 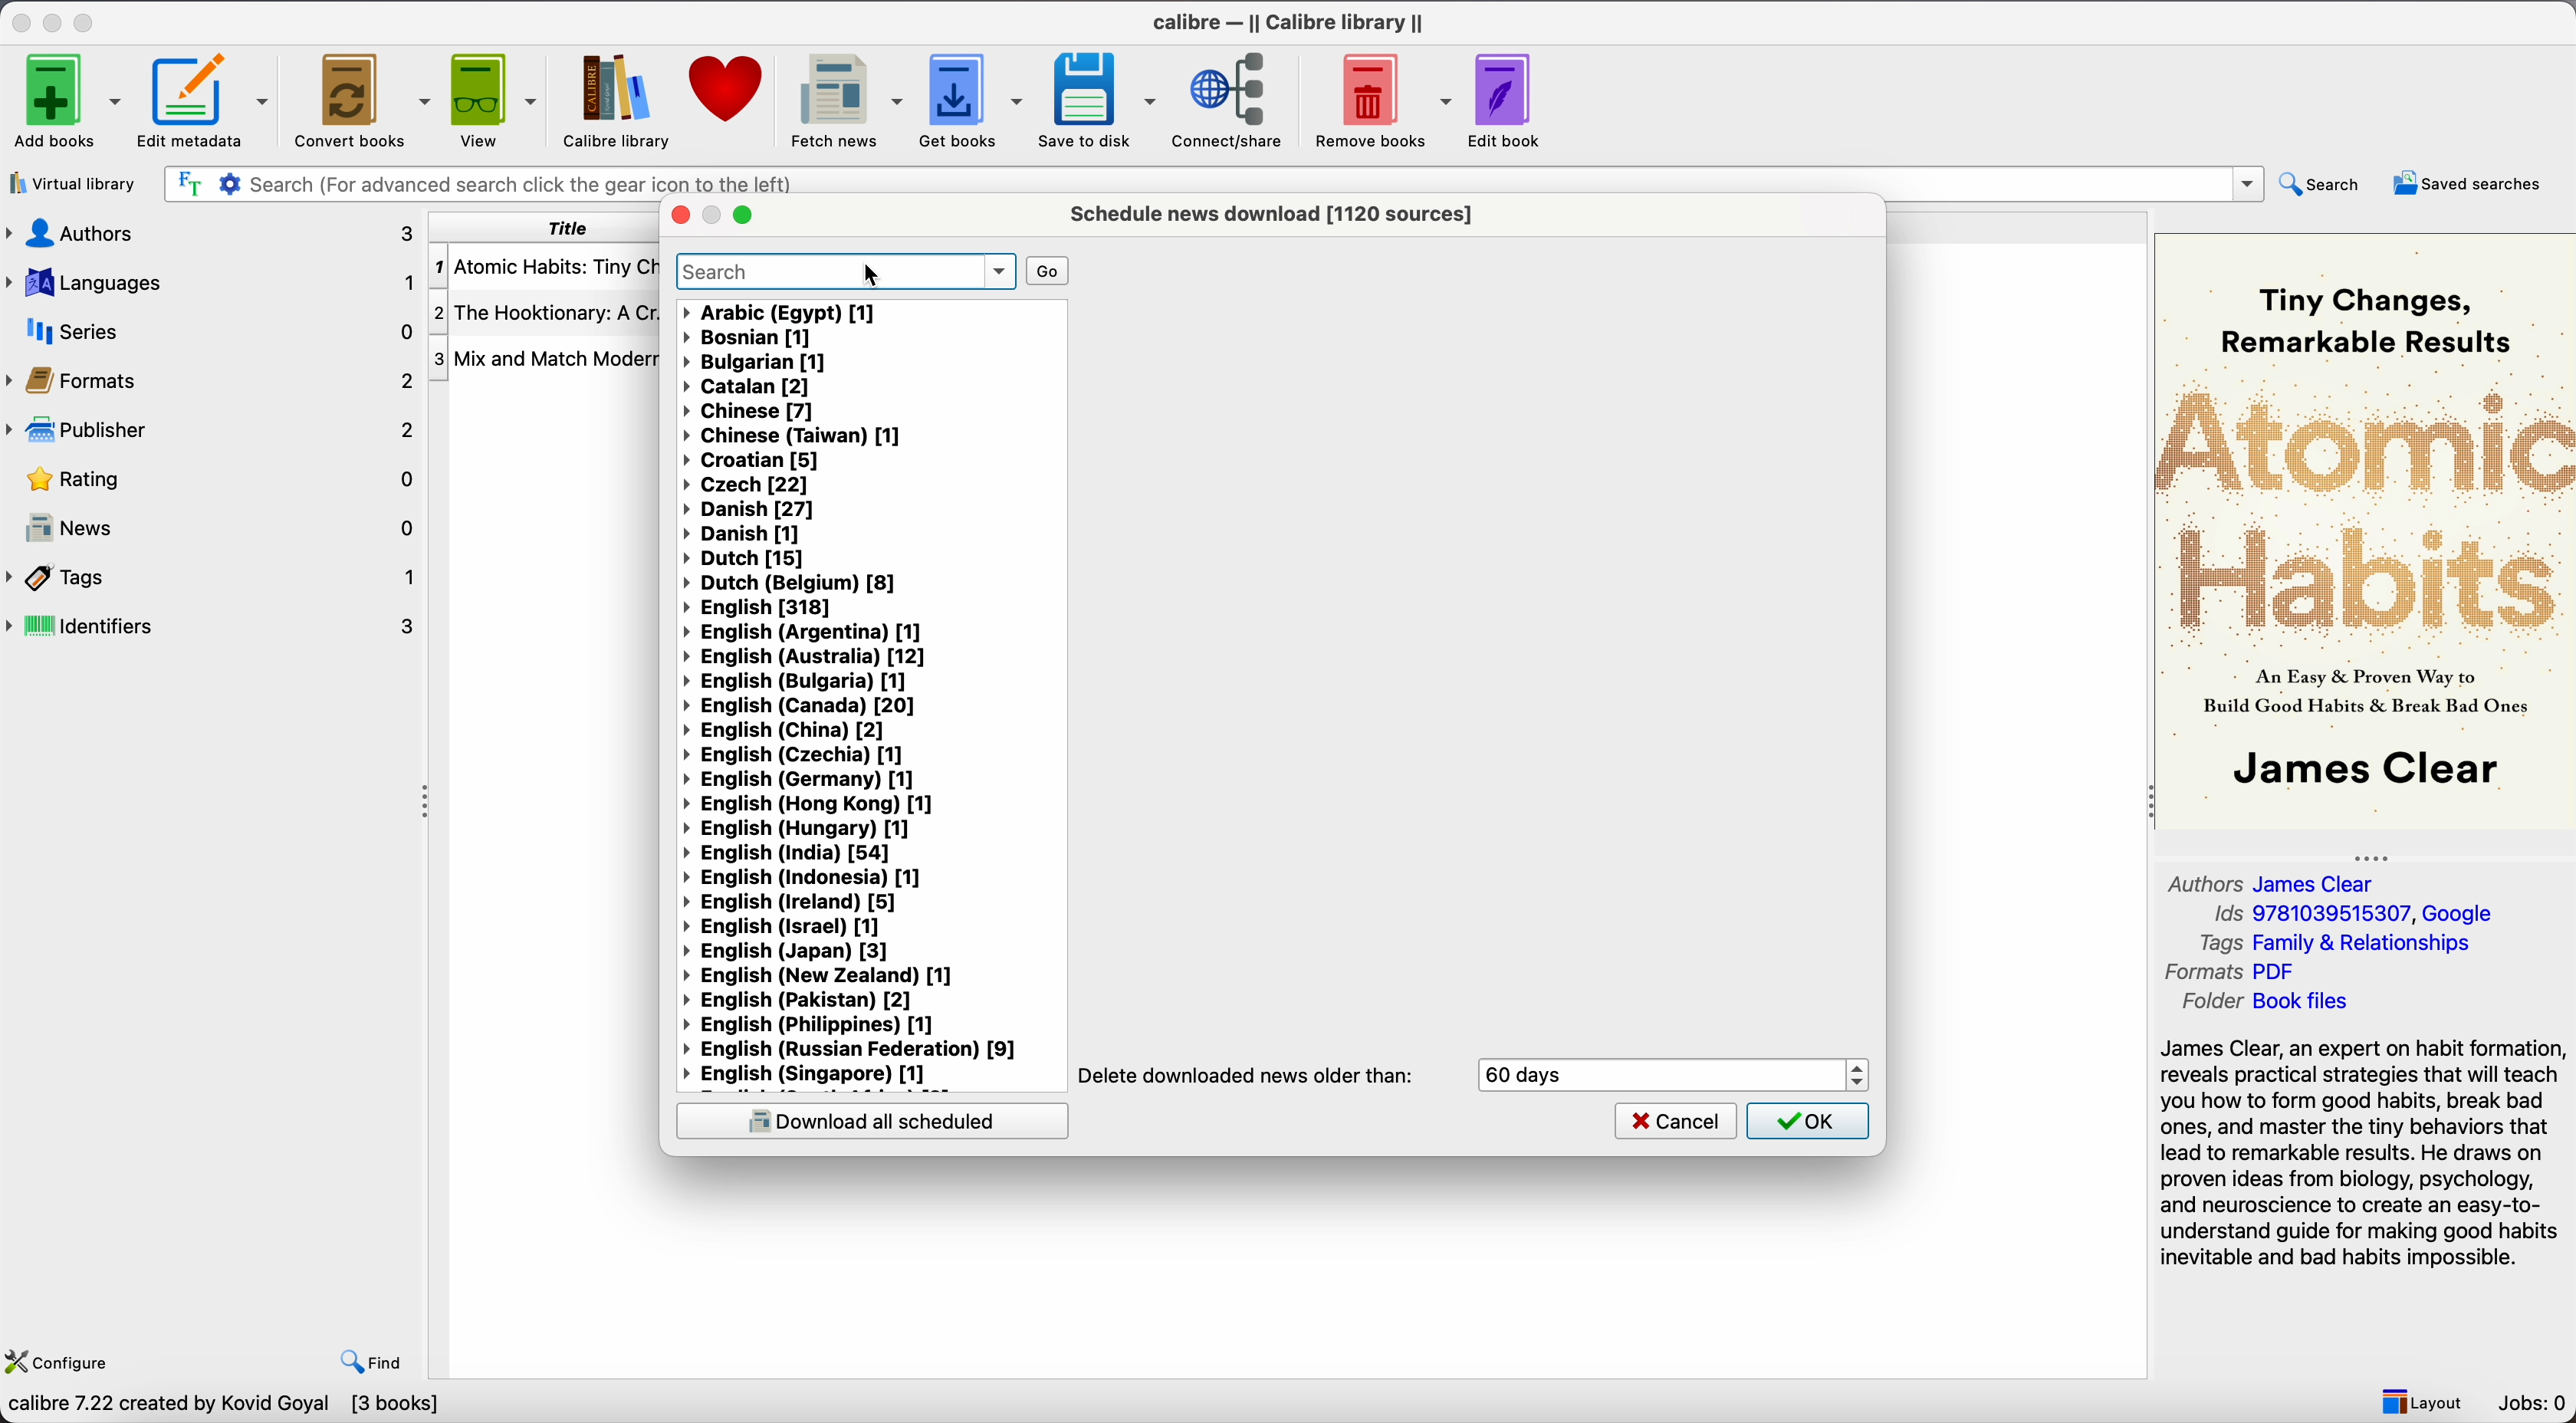 What do you see at coordinates (1676, 1119) in the screenshot?
I see `cancel` at bounding box center [1676, 1119].